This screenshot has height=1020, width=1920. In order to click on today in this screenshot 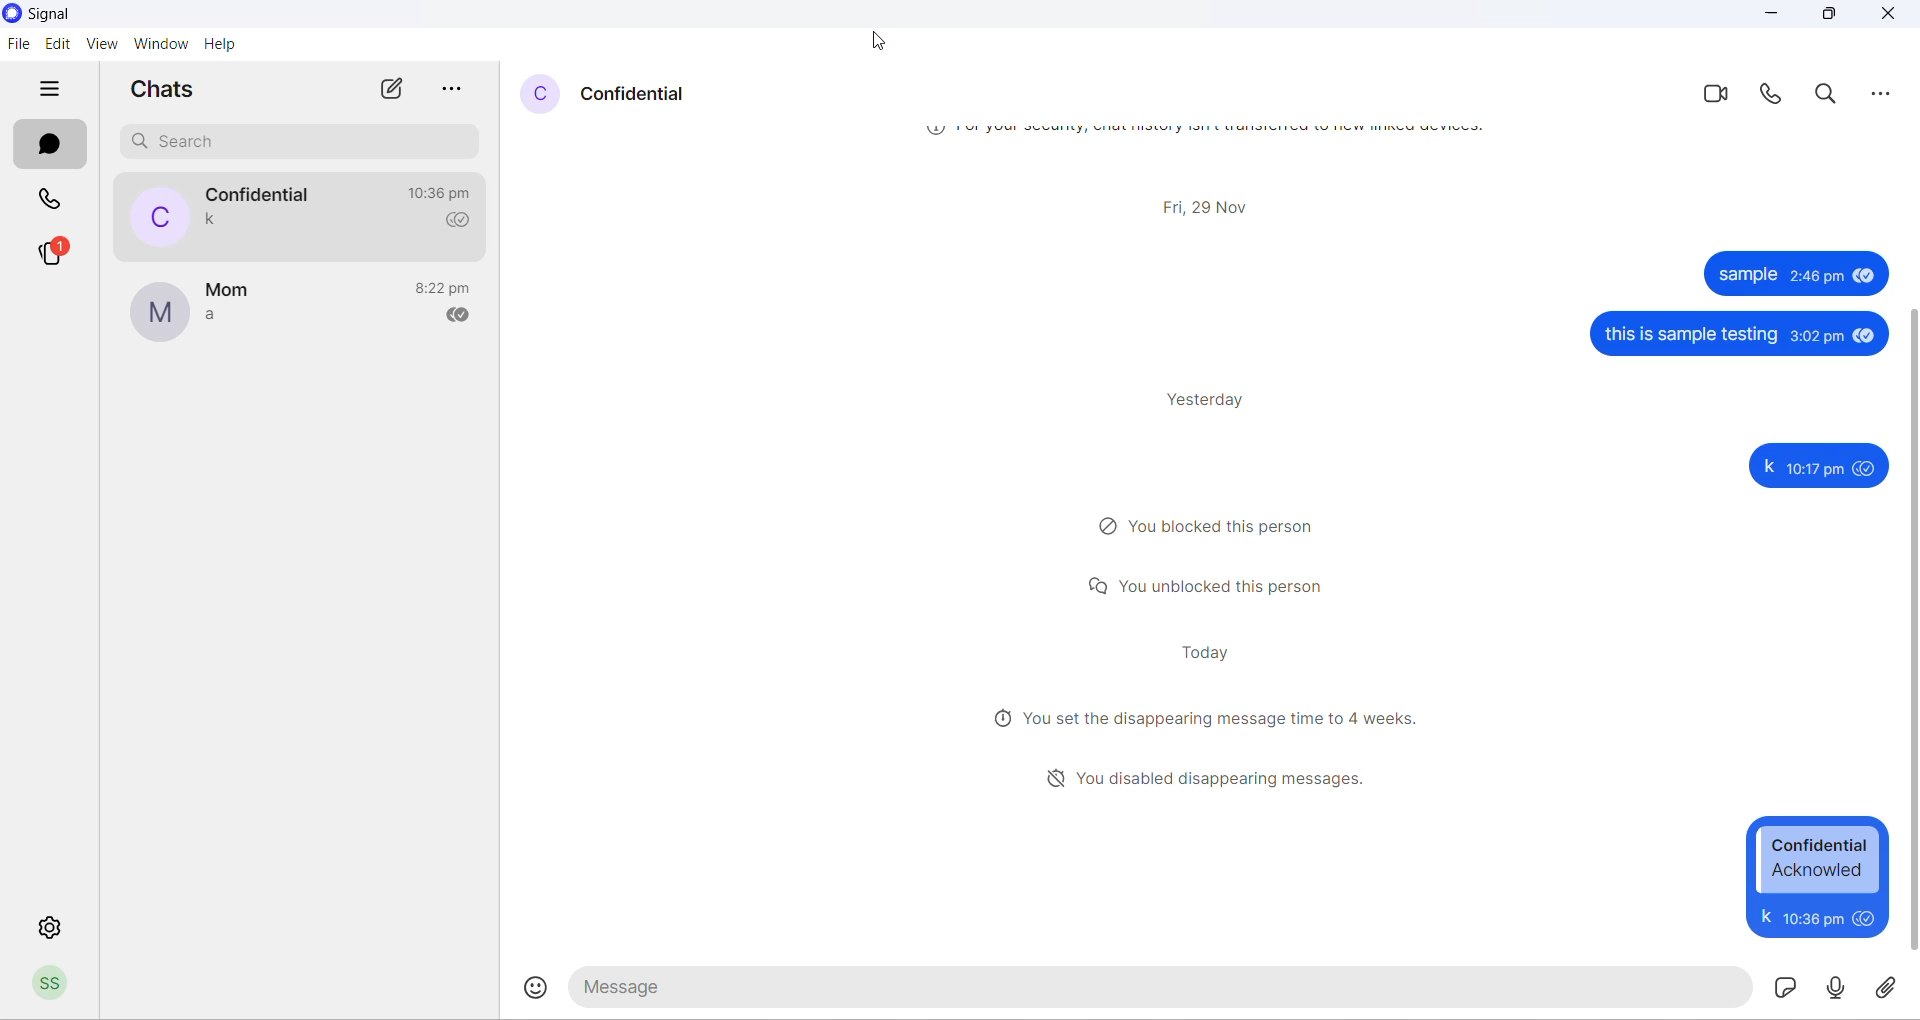, I will do `click(1210, 650)`.